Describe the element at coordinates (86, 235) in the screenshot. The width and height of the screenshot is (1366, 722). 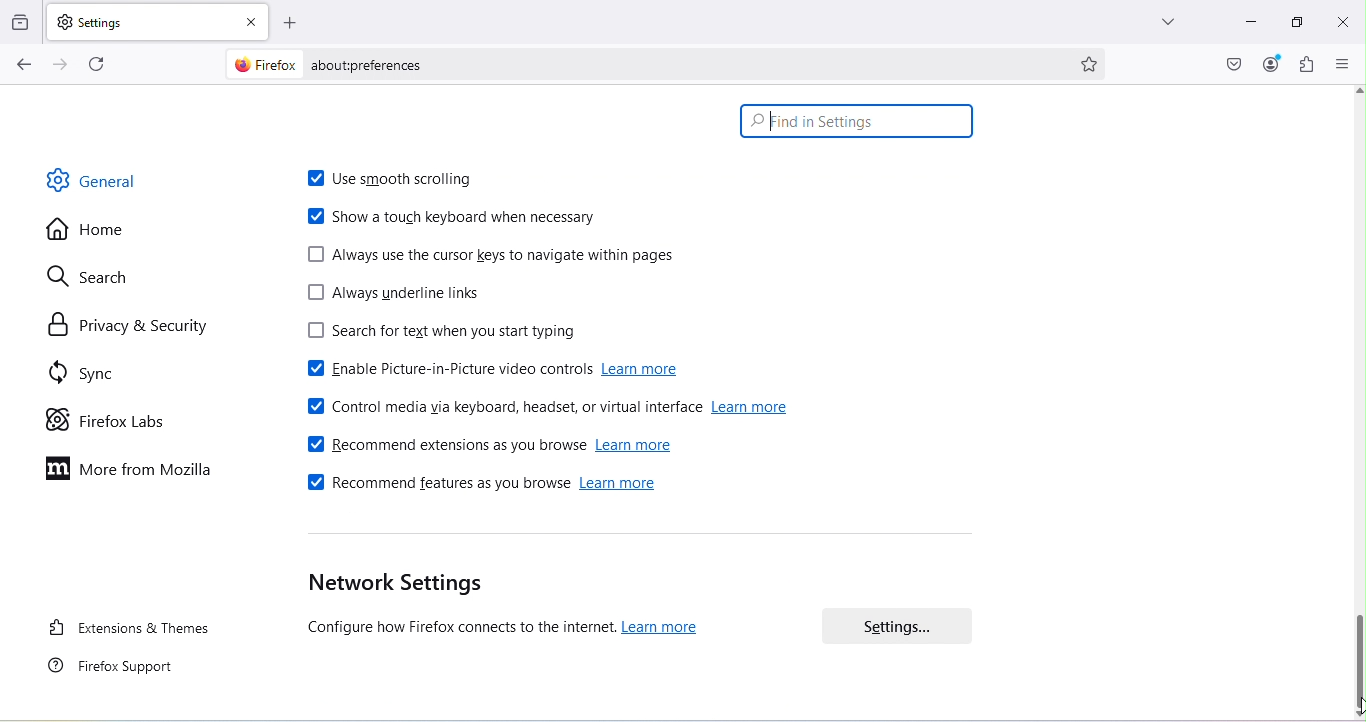
I see `Home` at that location.